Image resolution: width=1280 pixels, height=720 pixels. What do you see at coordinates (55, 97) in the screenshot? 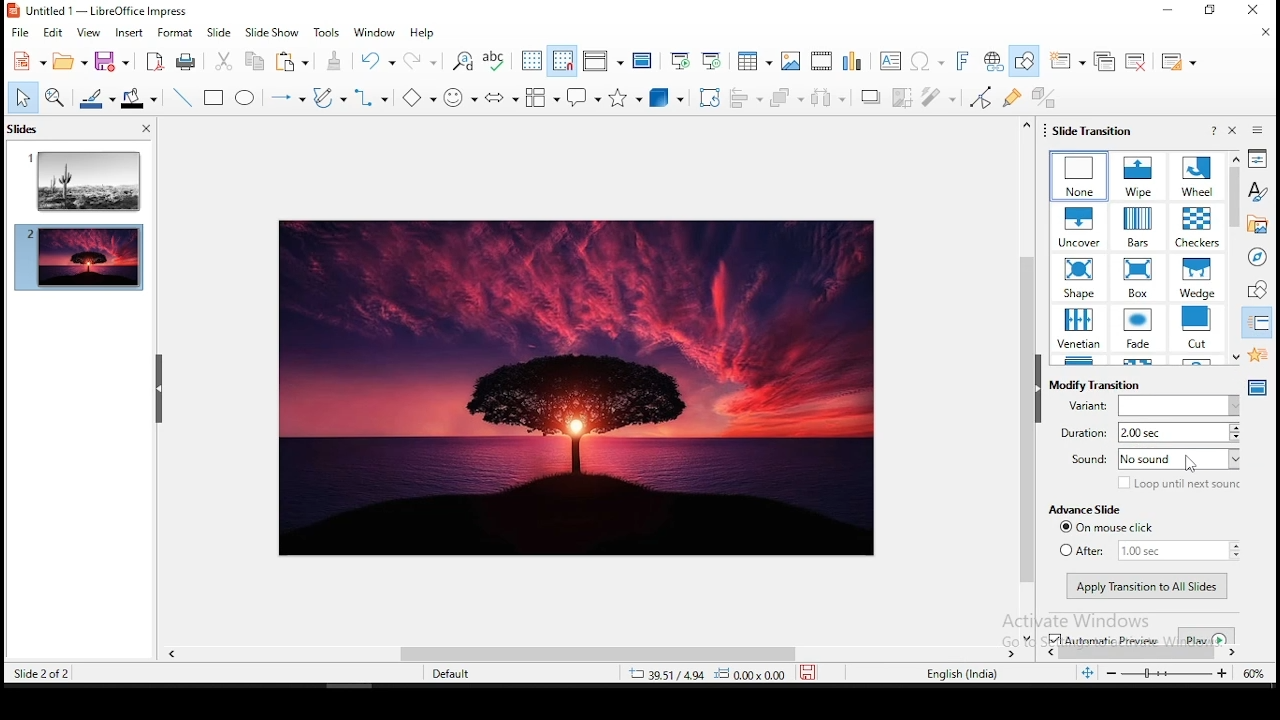
I see `zoom and pan` at bounding box center [55, 97].